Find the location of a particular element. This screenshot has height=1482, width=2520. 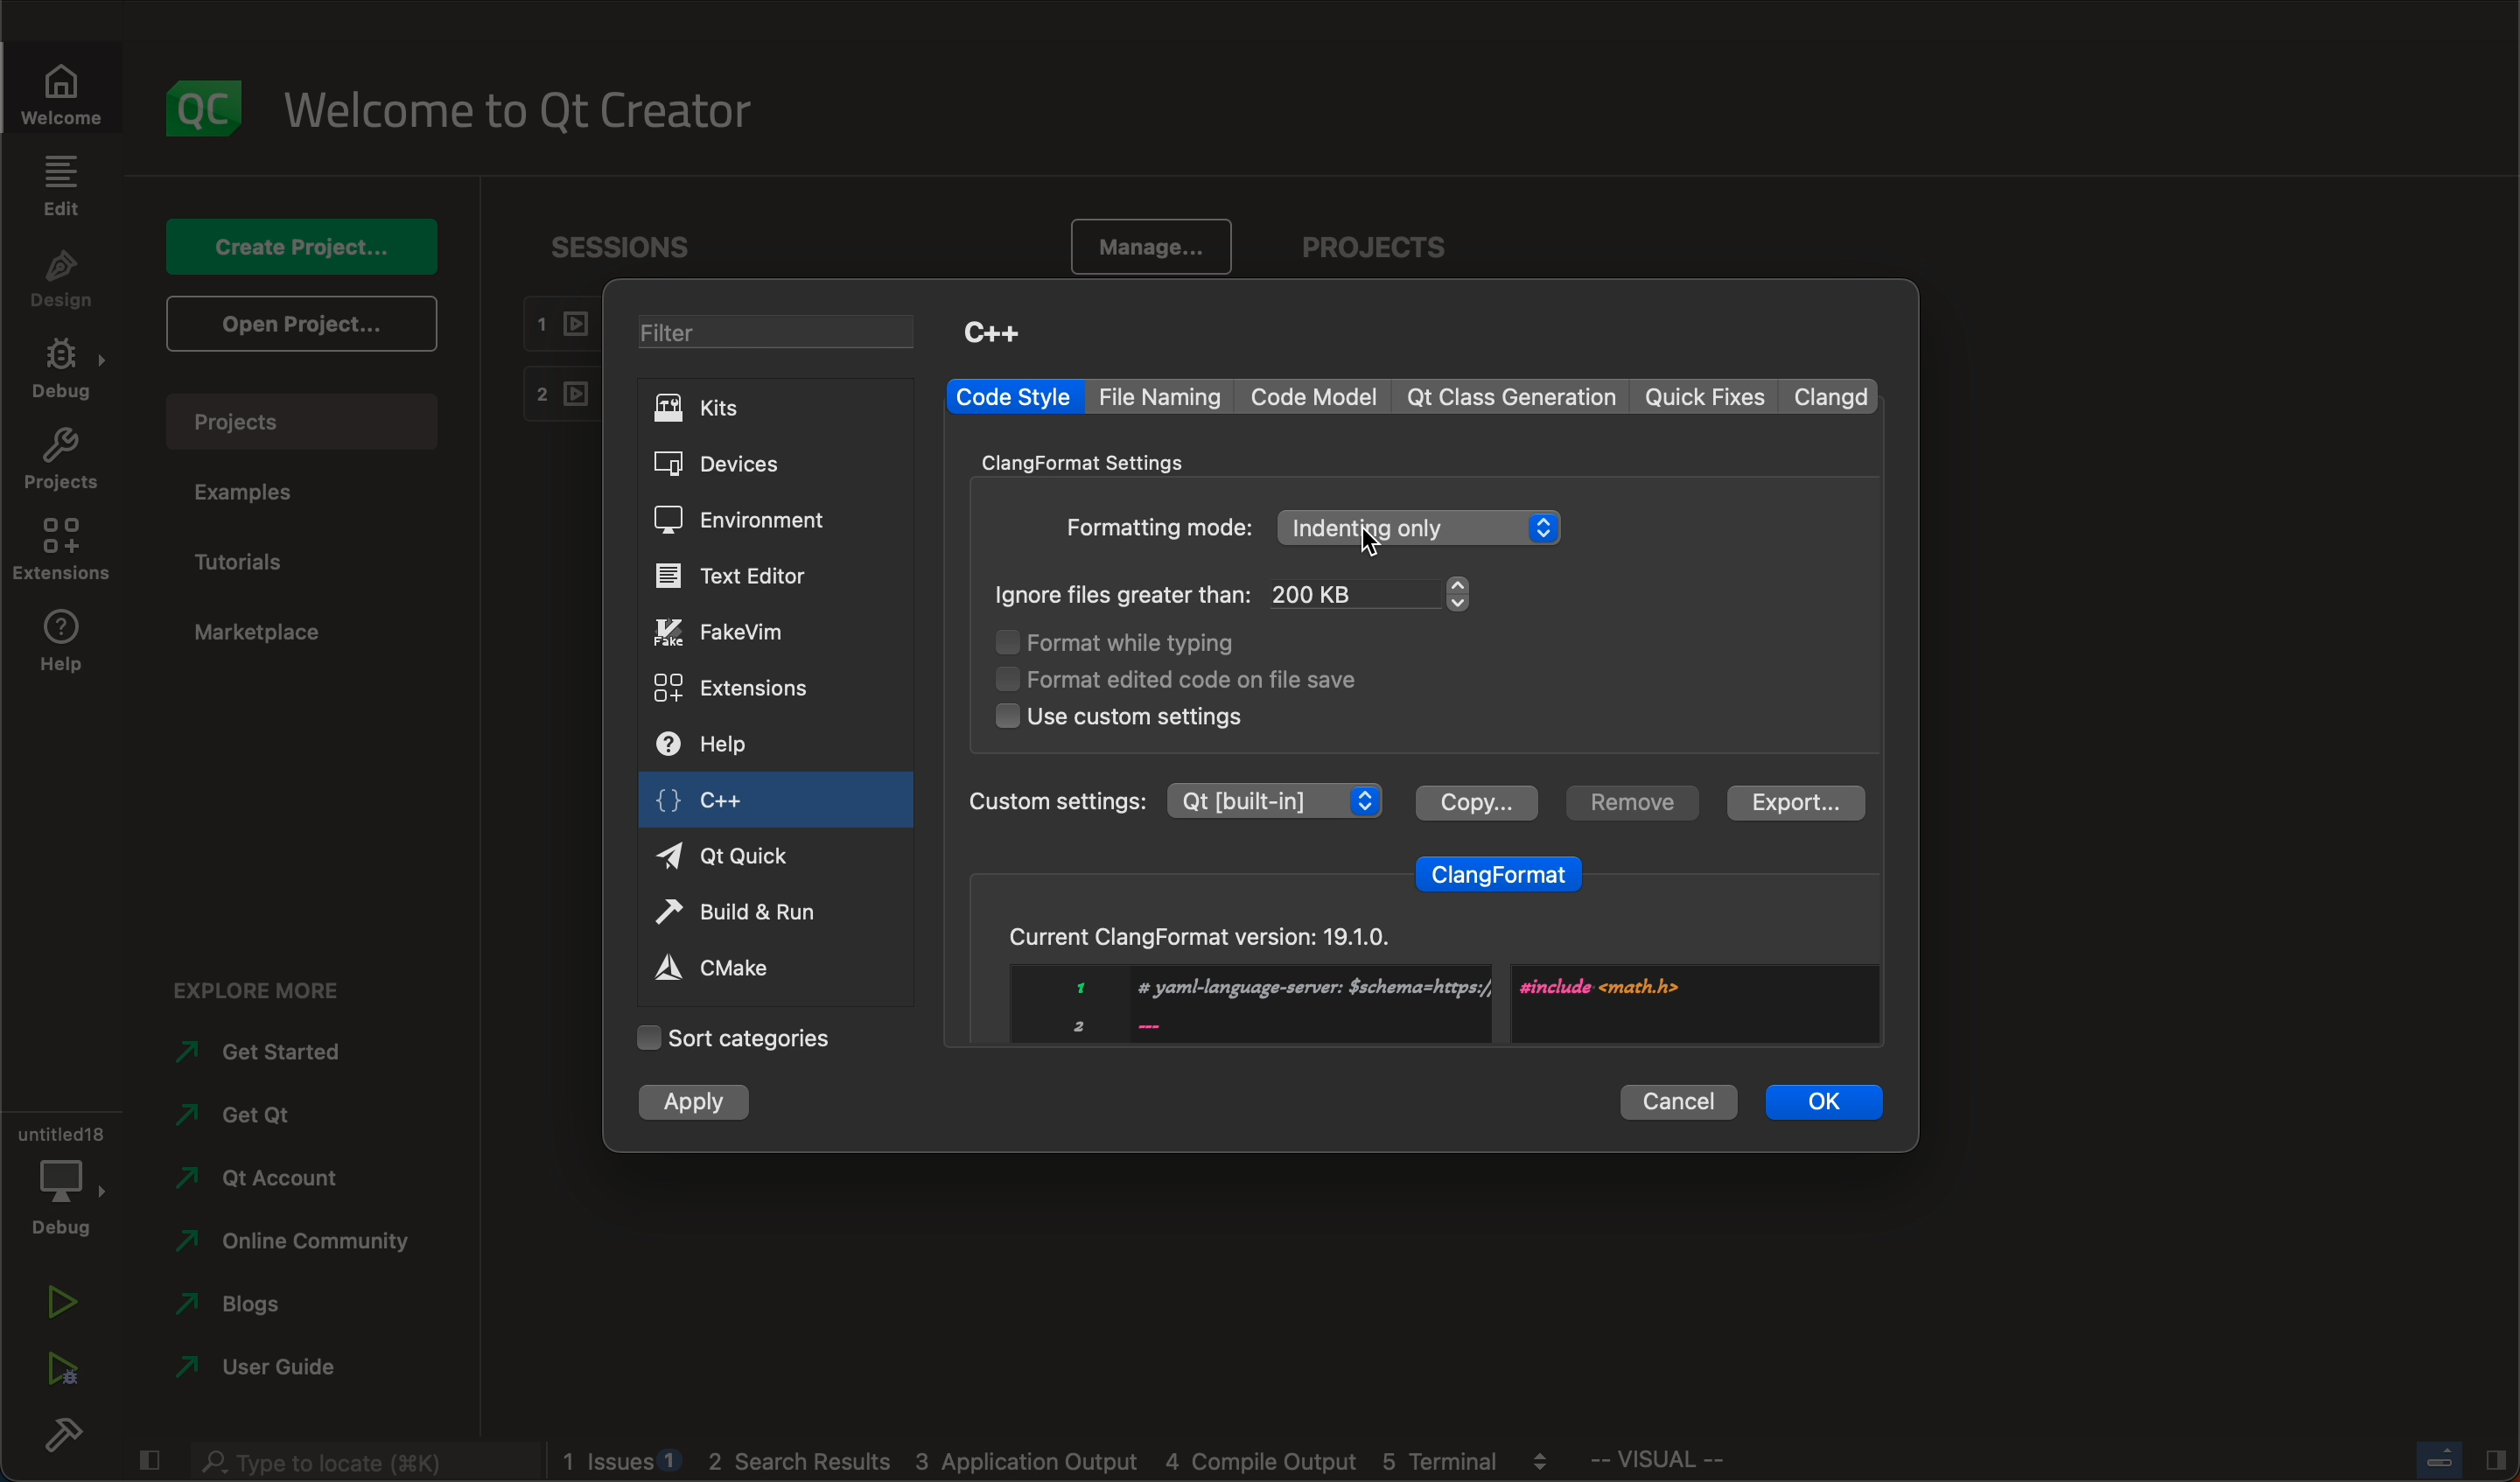

kits is located at coordinates (772, 407).